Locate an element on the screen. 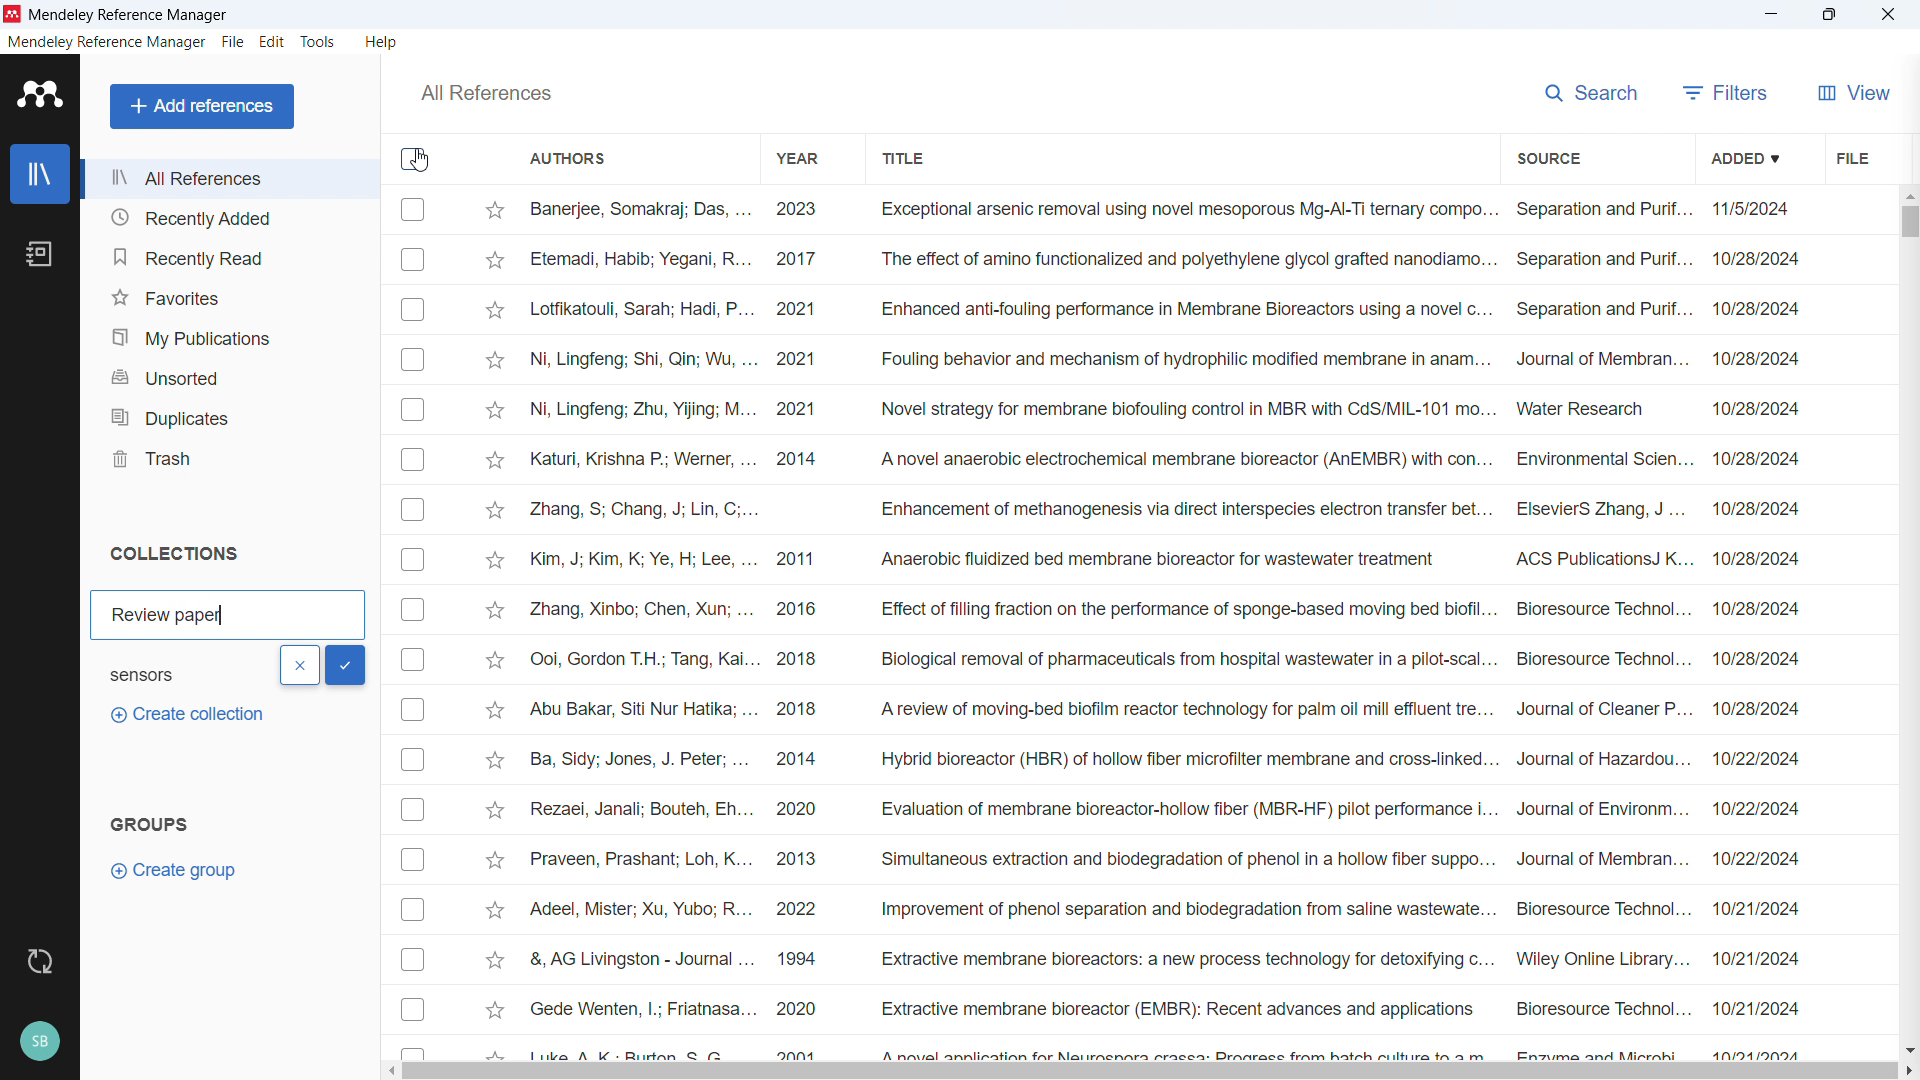 Image resolution: width=1920 pixels, height=1080 pixels. Sync  is located at coordinates (41, 963).